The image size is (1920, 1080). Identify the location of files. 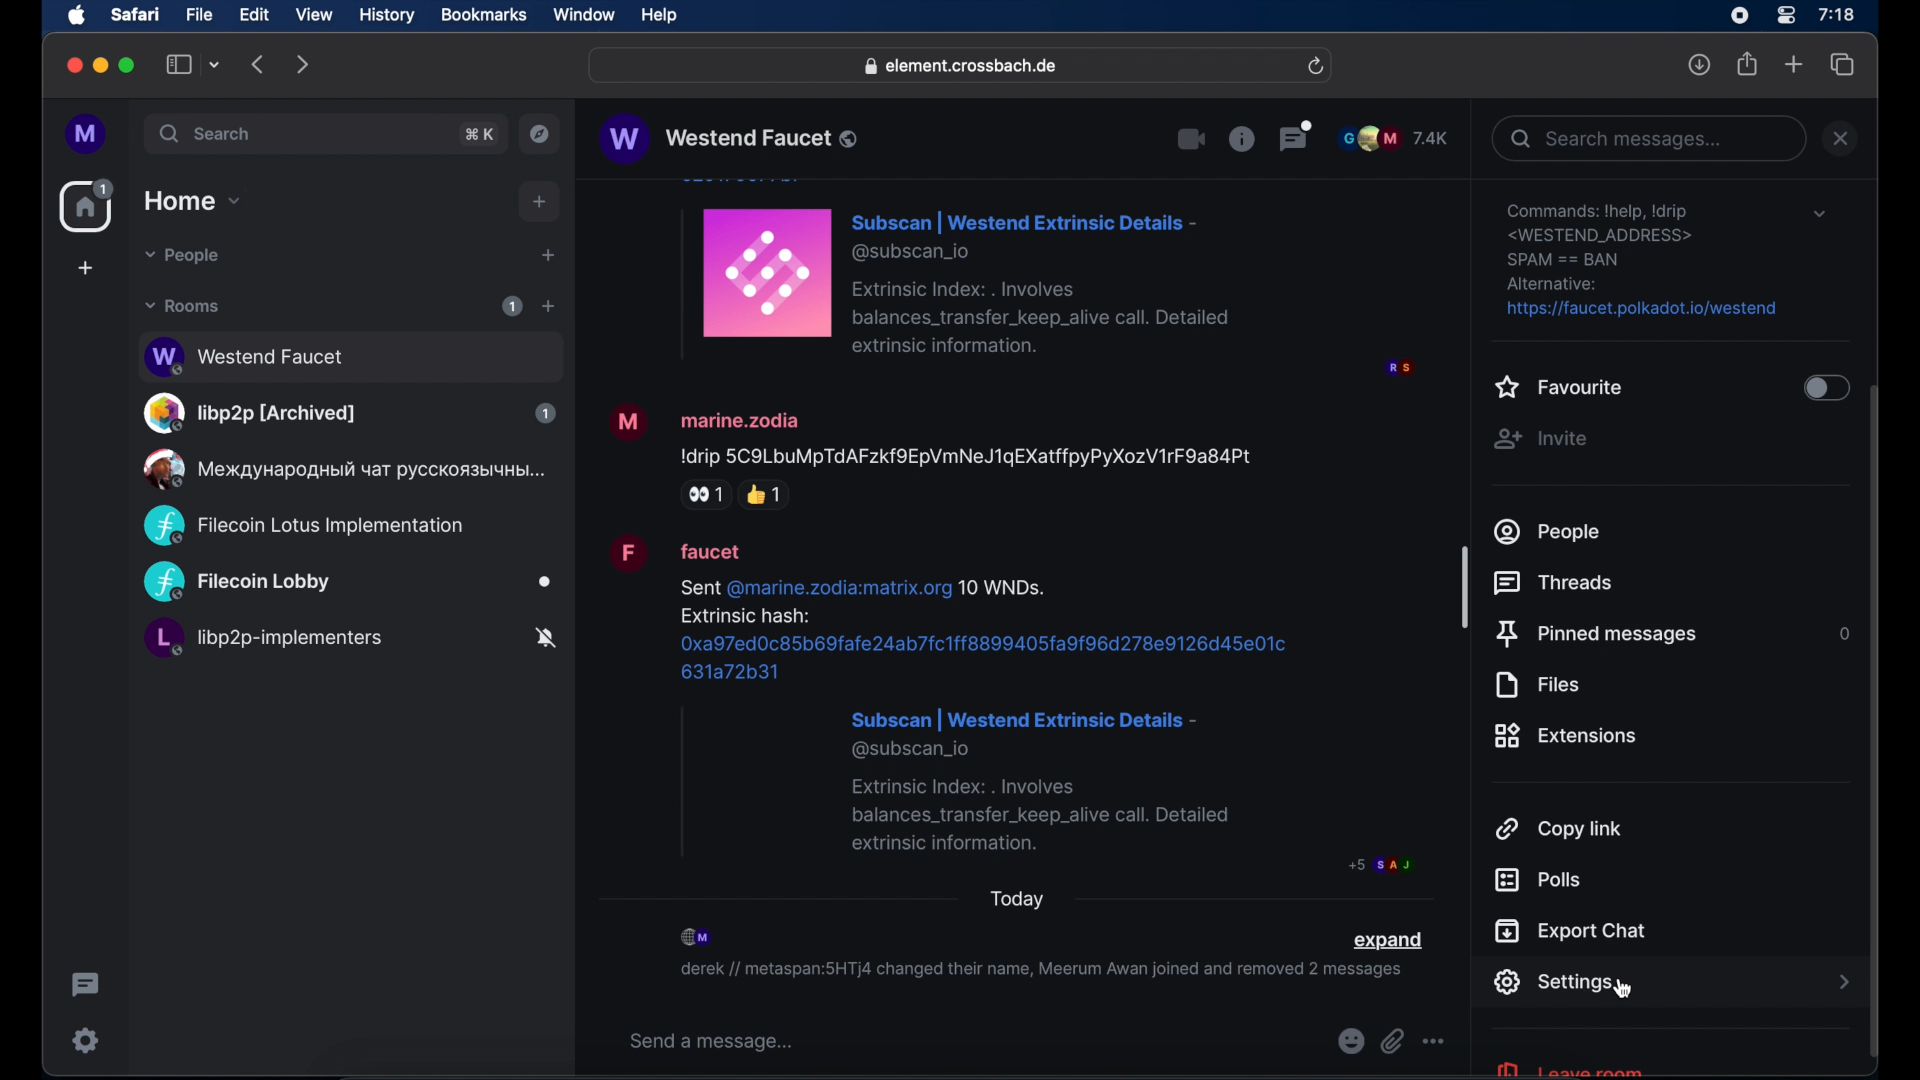
(1536, 685).